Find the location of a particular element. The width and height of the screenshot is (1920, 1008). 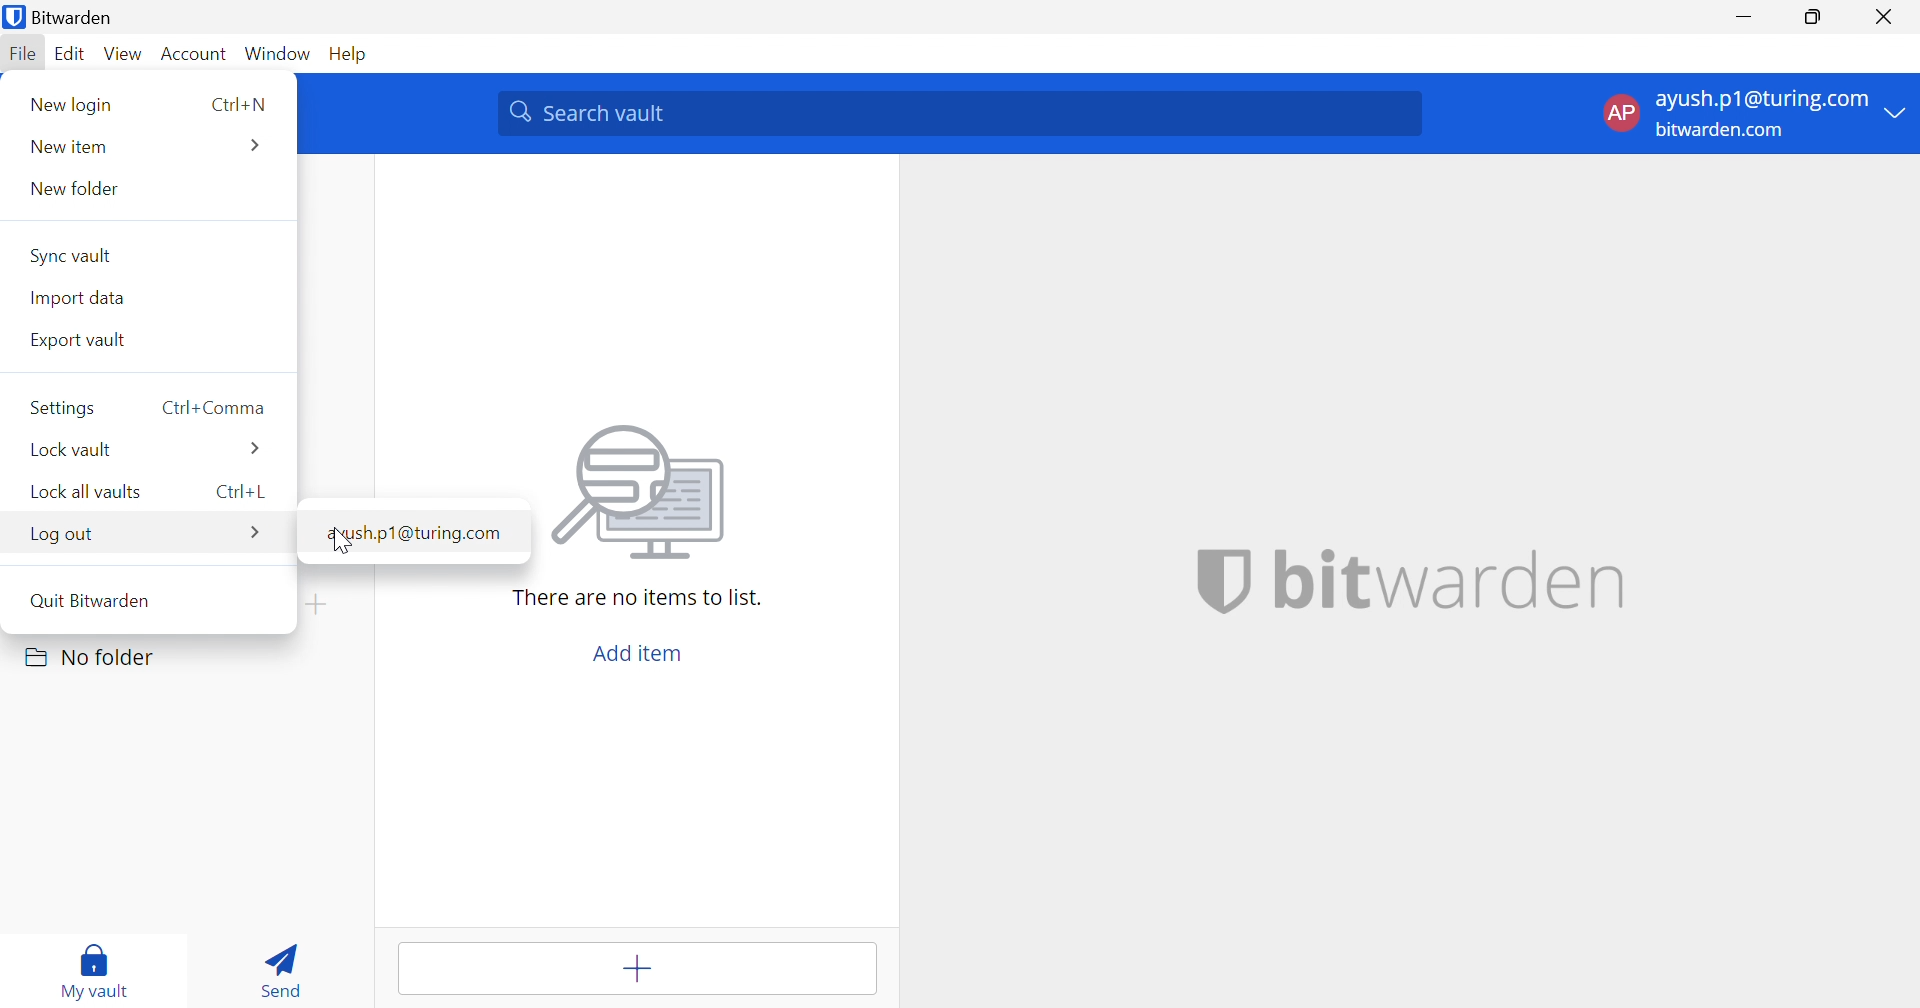

ayush.p1@turing.com is located at coordinates (412, 531).